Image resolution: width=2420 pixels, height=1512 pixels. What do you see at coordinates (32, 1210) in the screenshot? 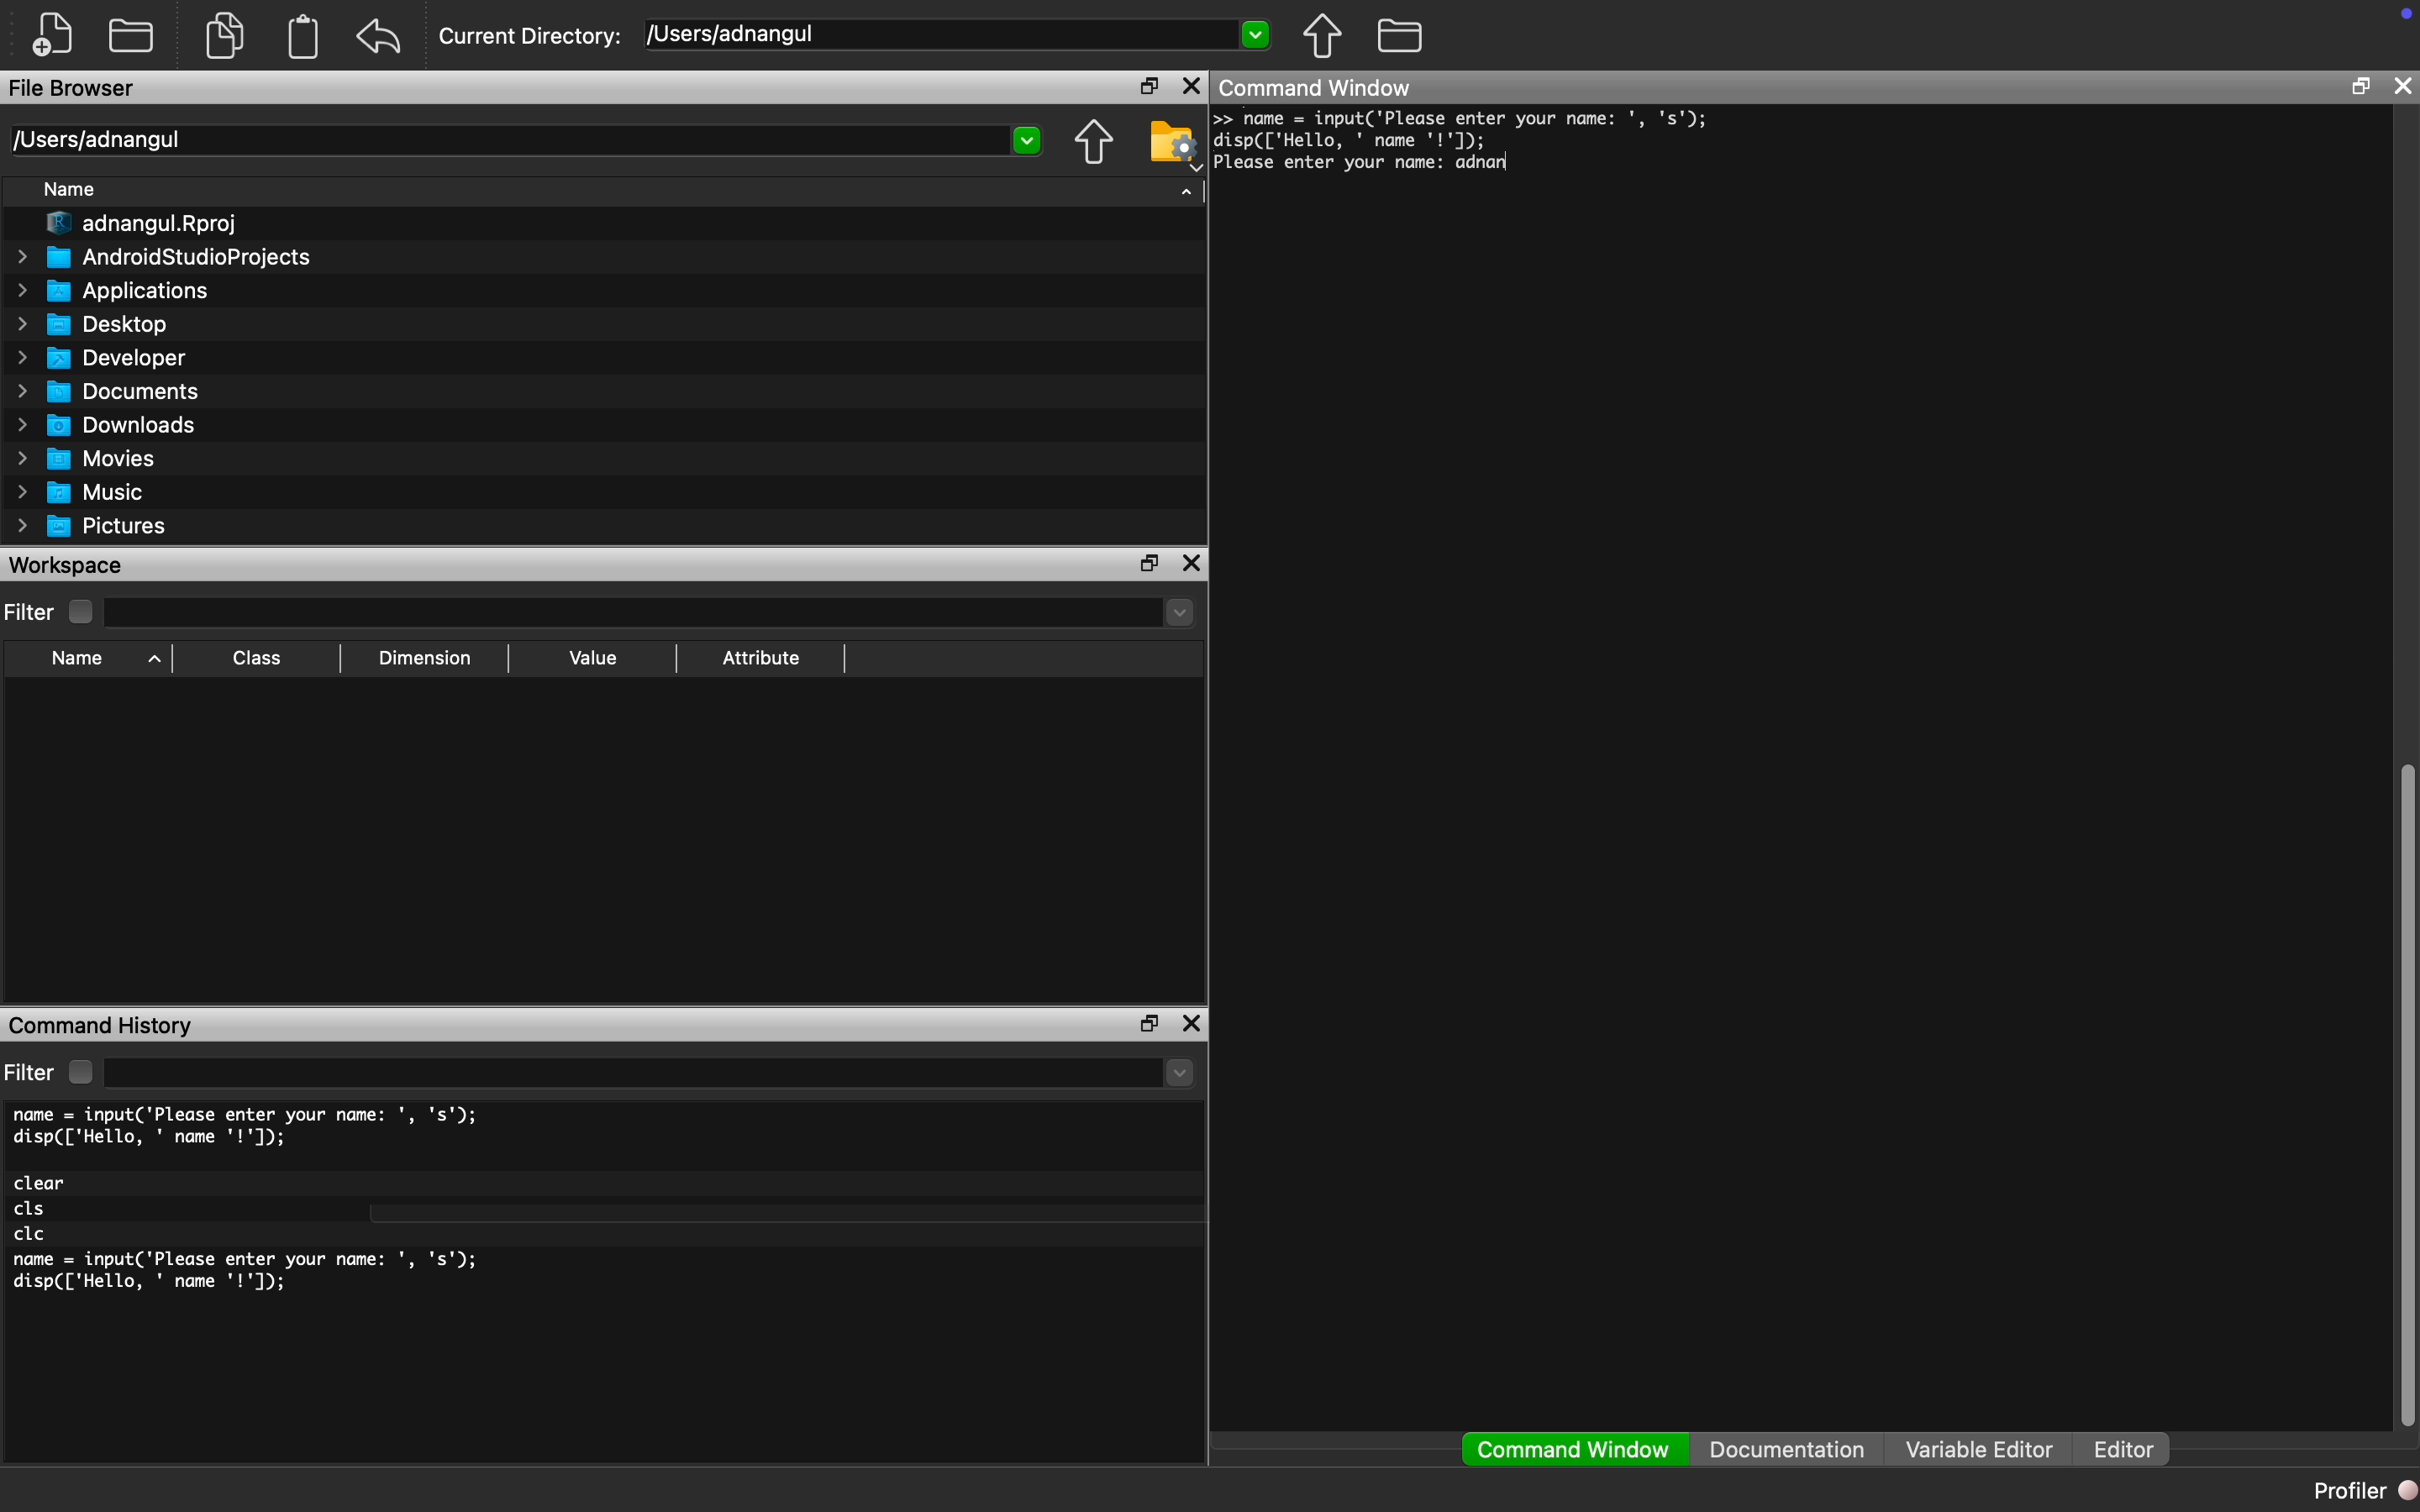
I see `cls` at bounding box center [32, 1210].